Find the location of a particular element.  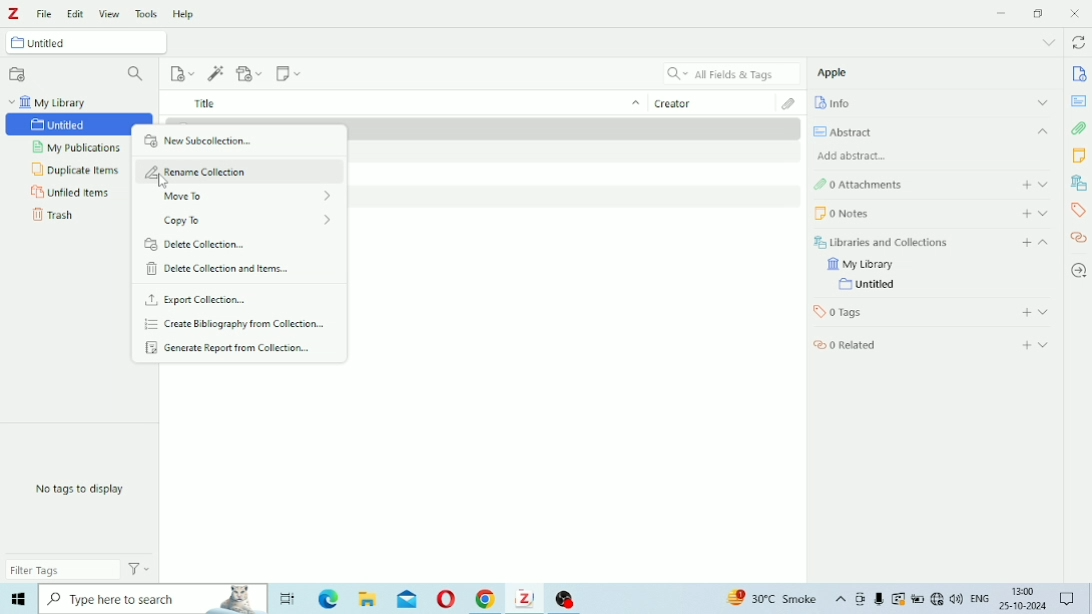

Expand section is located at coordinates (1043, 184).